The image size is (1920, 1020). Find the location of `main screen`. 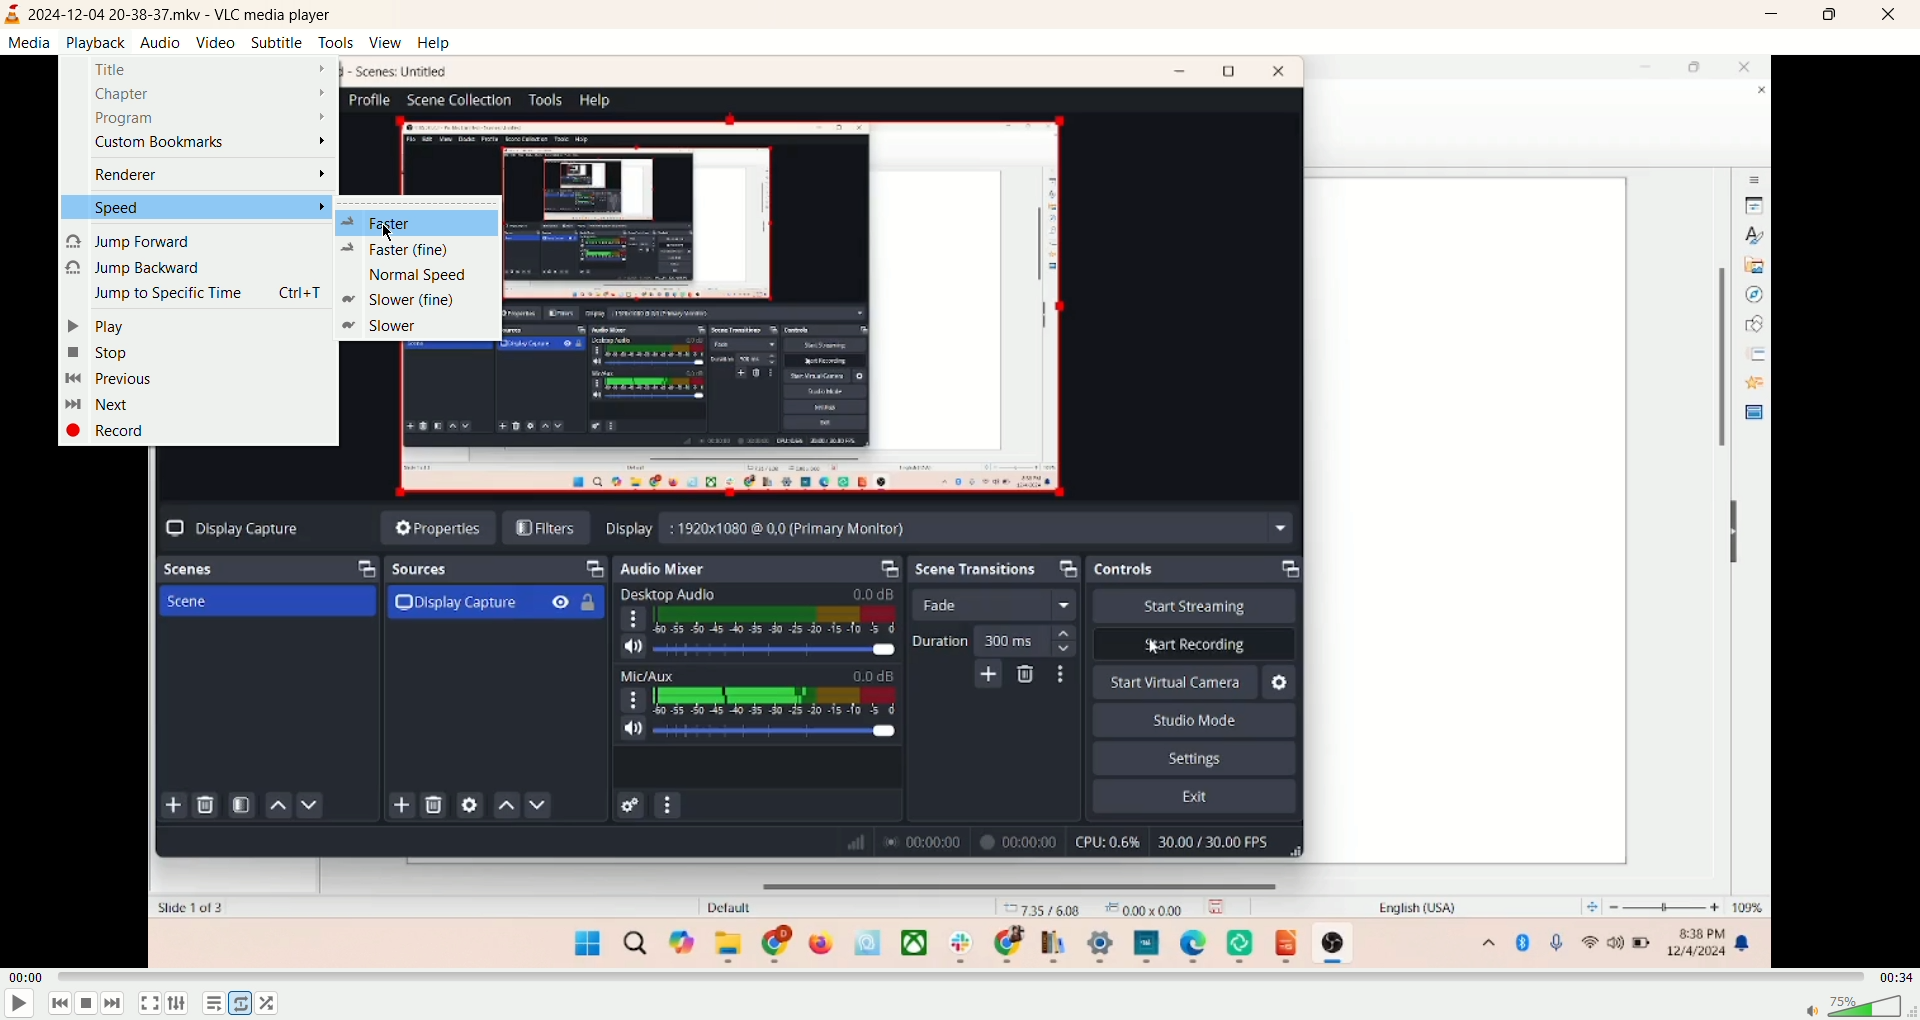

main screen is located at coordinates (959, 712).